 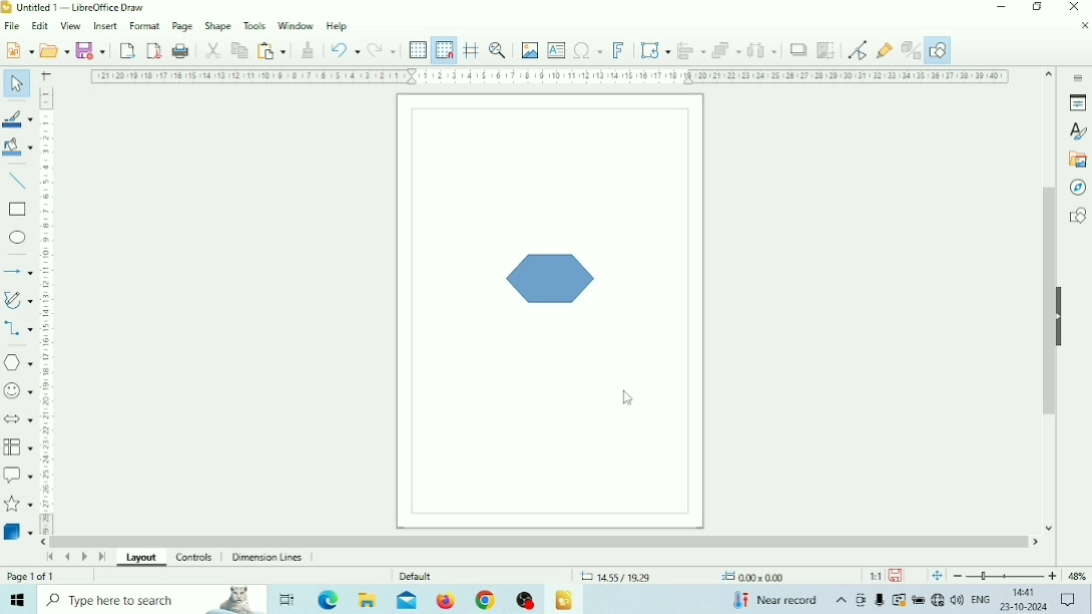 What do you see at coordinates (1077, 76) in the screenshot?
I see `Sidebar settings` at bounding box center [1077, 76].